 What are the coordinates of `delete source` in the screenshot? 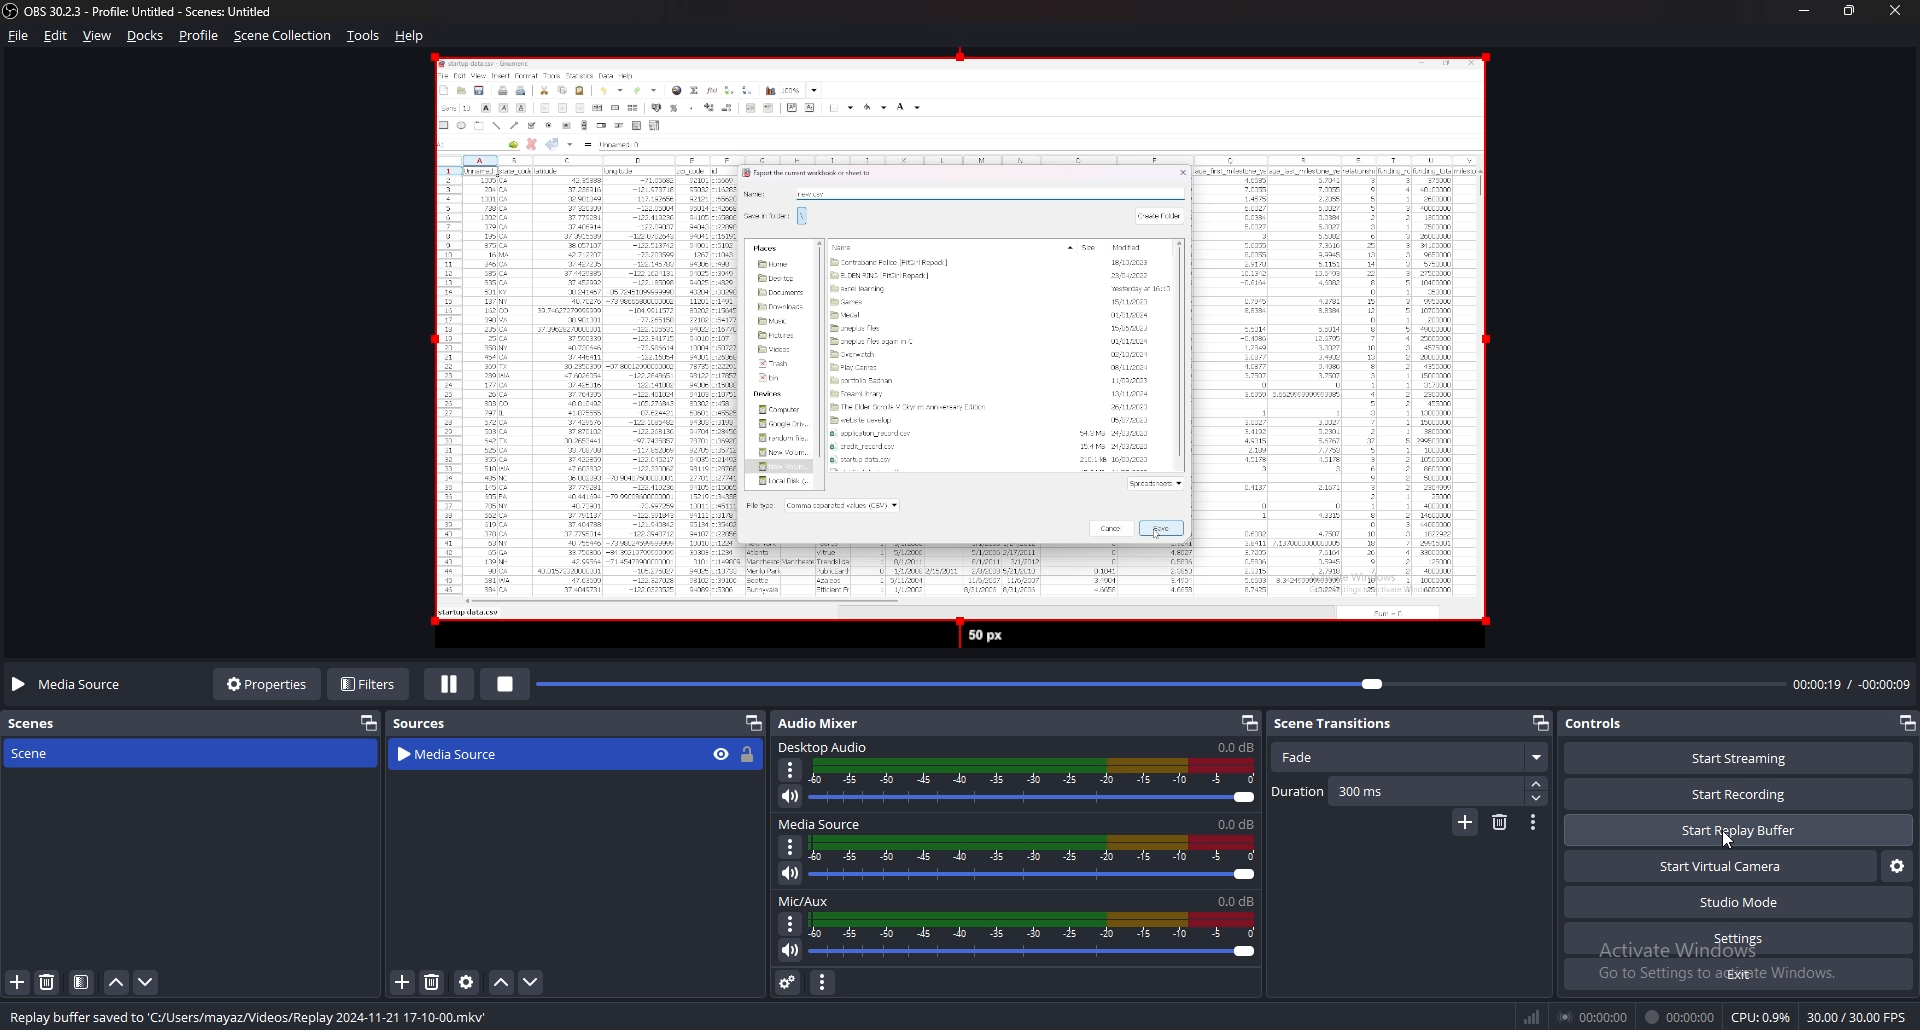 It's located at (433, 981).